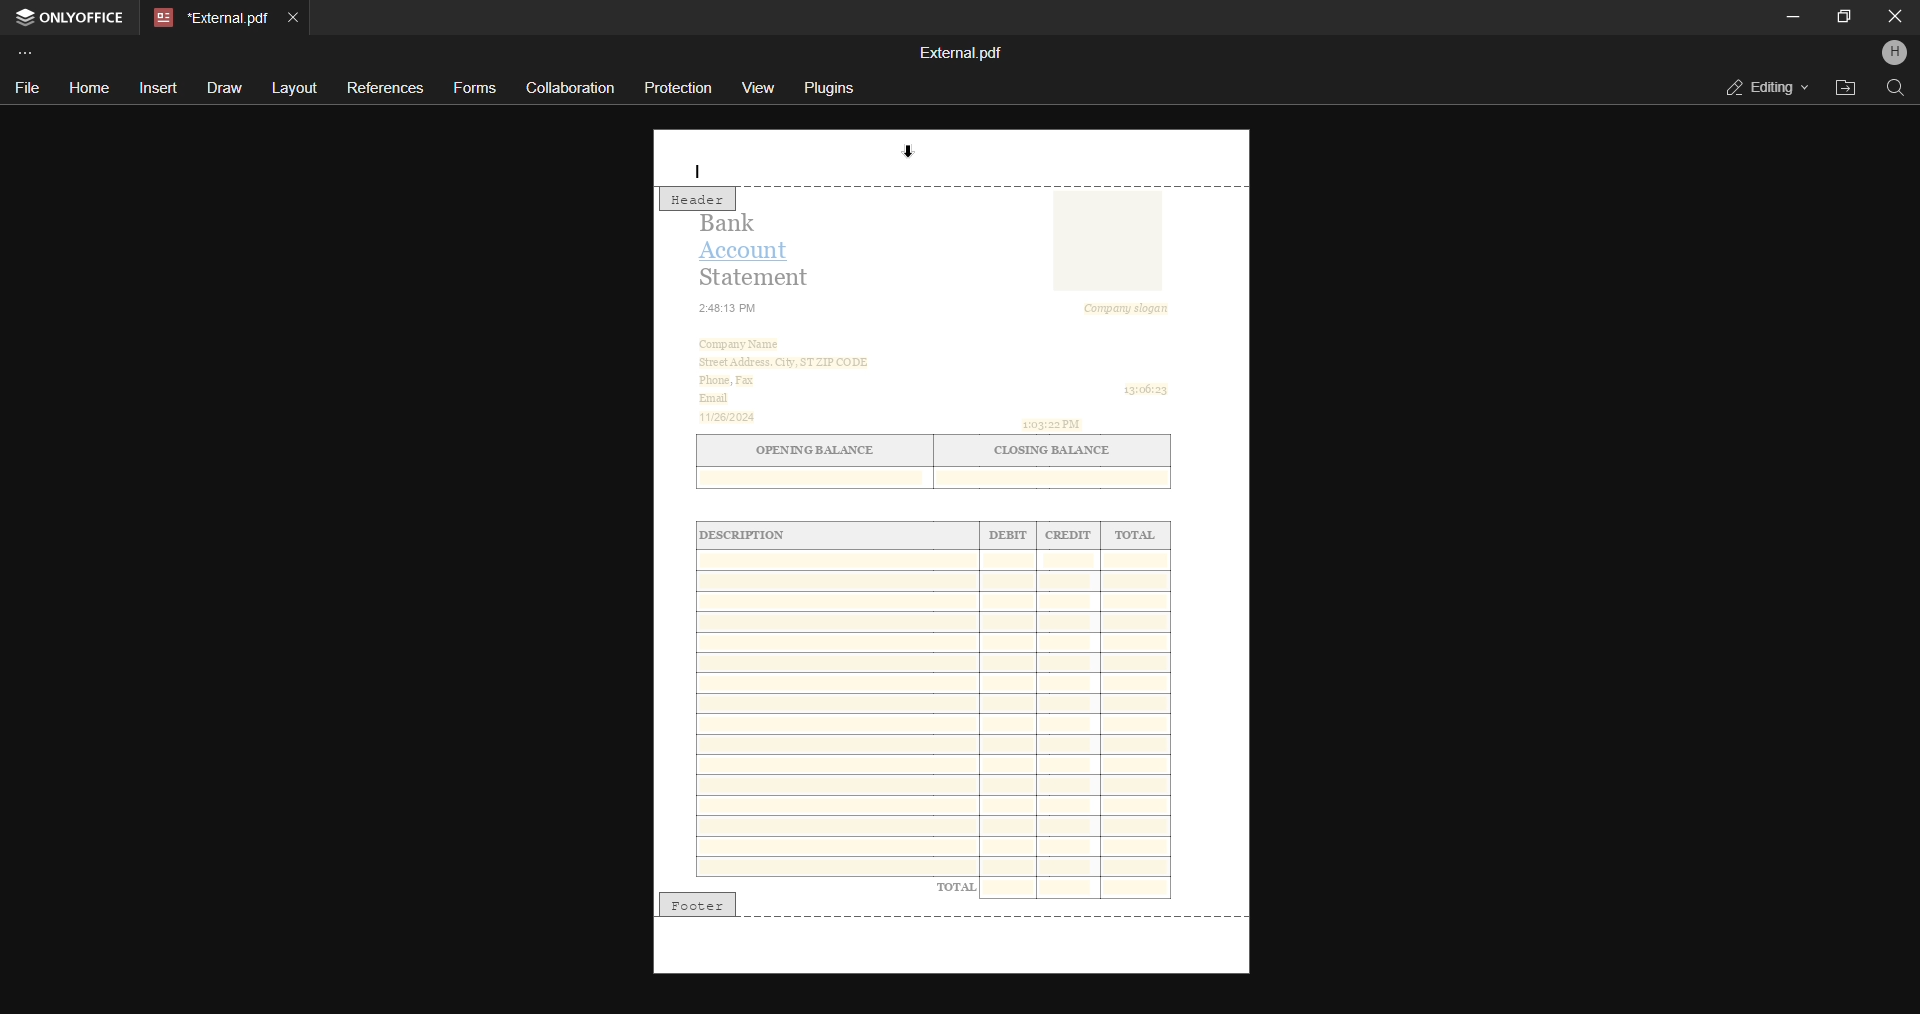 This screenshot has height=1014, width=1920. Describe the element at coordinates (477, 89) in the screenshot. I see `forms` at that location.